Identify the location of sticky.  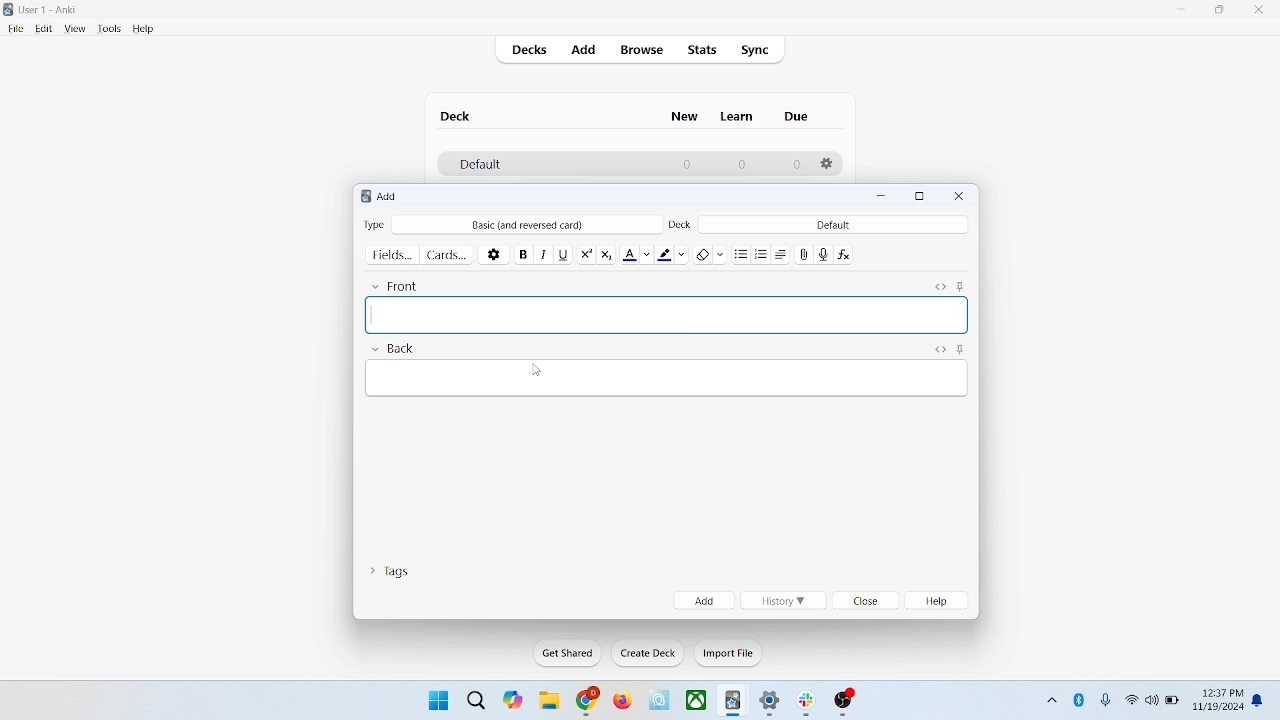
(960, 348).